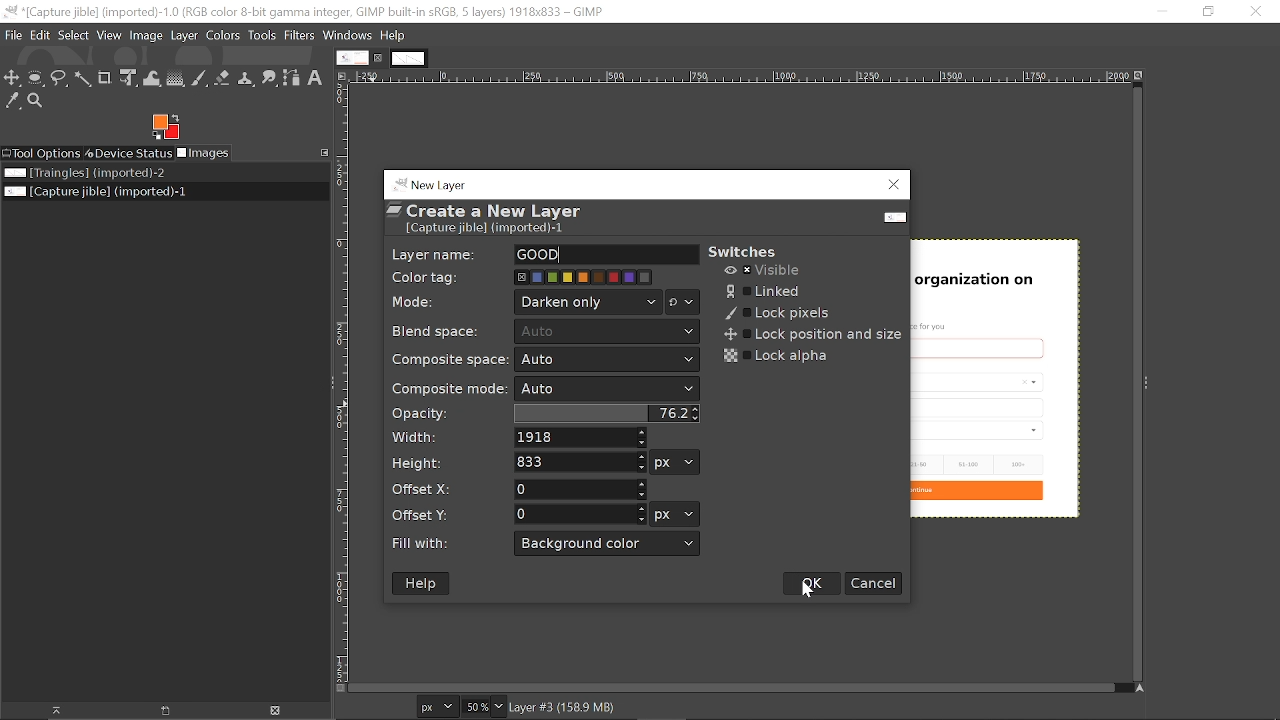 This screenshot has width=1280, height=720. Describe the element at coordinates (581, 488) in the screenshot. I see `Offset X` at that location.